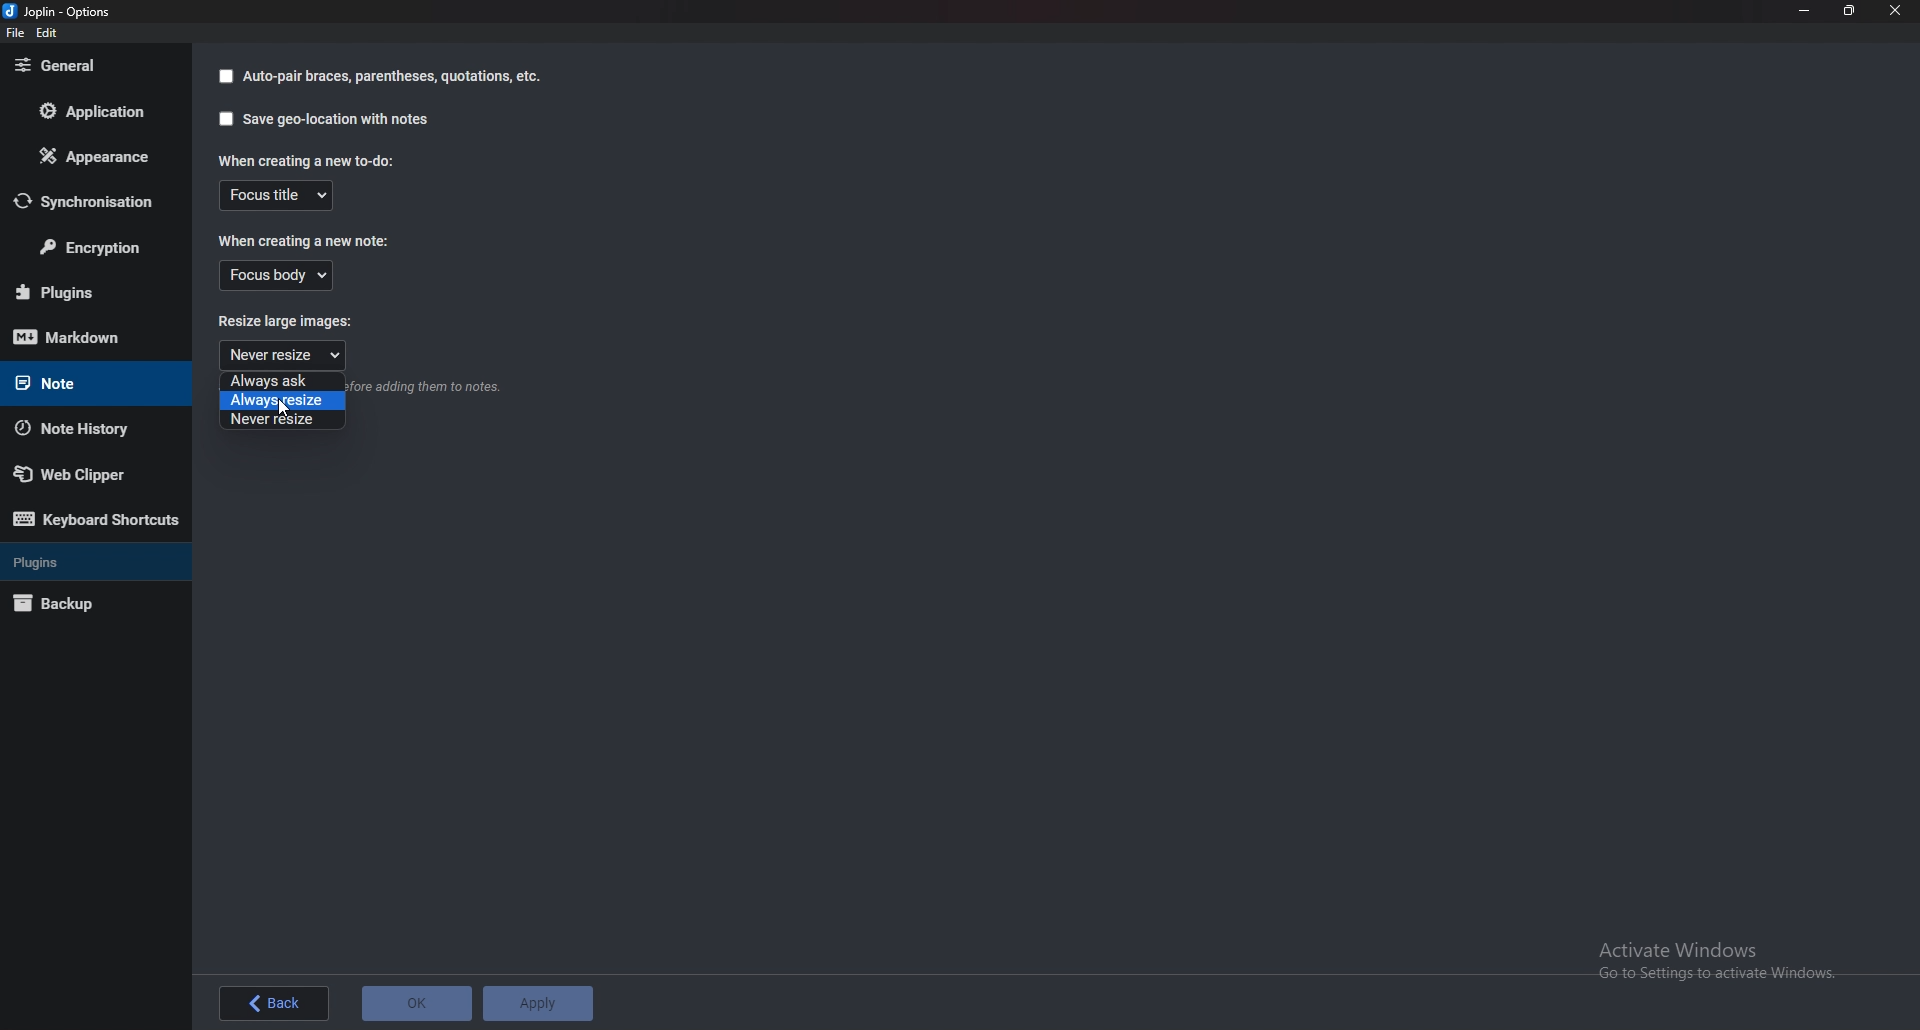  I want to click on Plugin, so click(89, 293).